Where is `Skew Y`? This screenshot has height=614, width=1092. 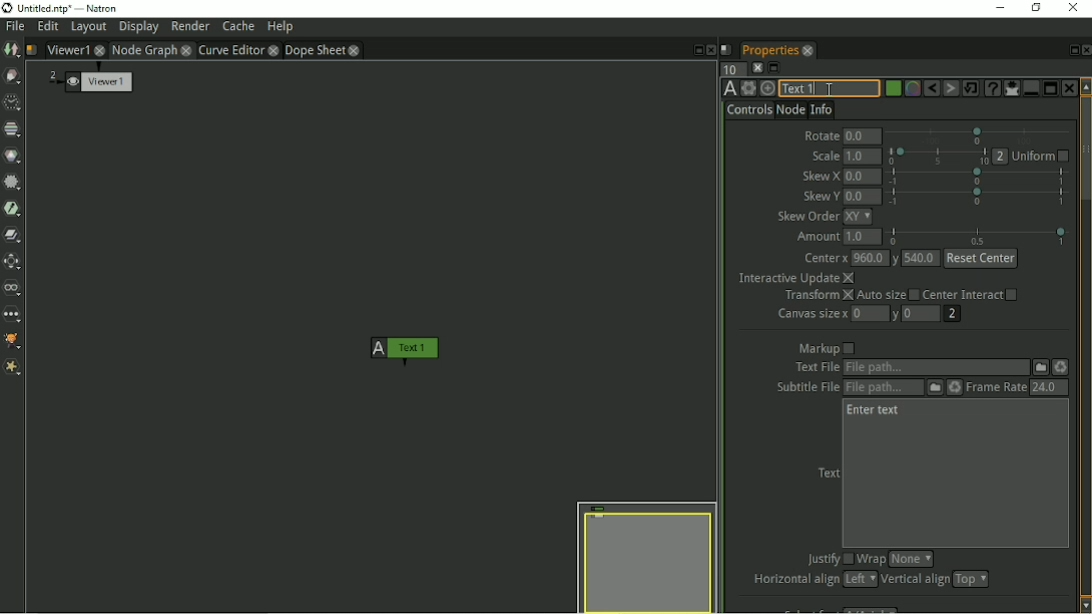
Skew Y is located at coordinates (821, 195).